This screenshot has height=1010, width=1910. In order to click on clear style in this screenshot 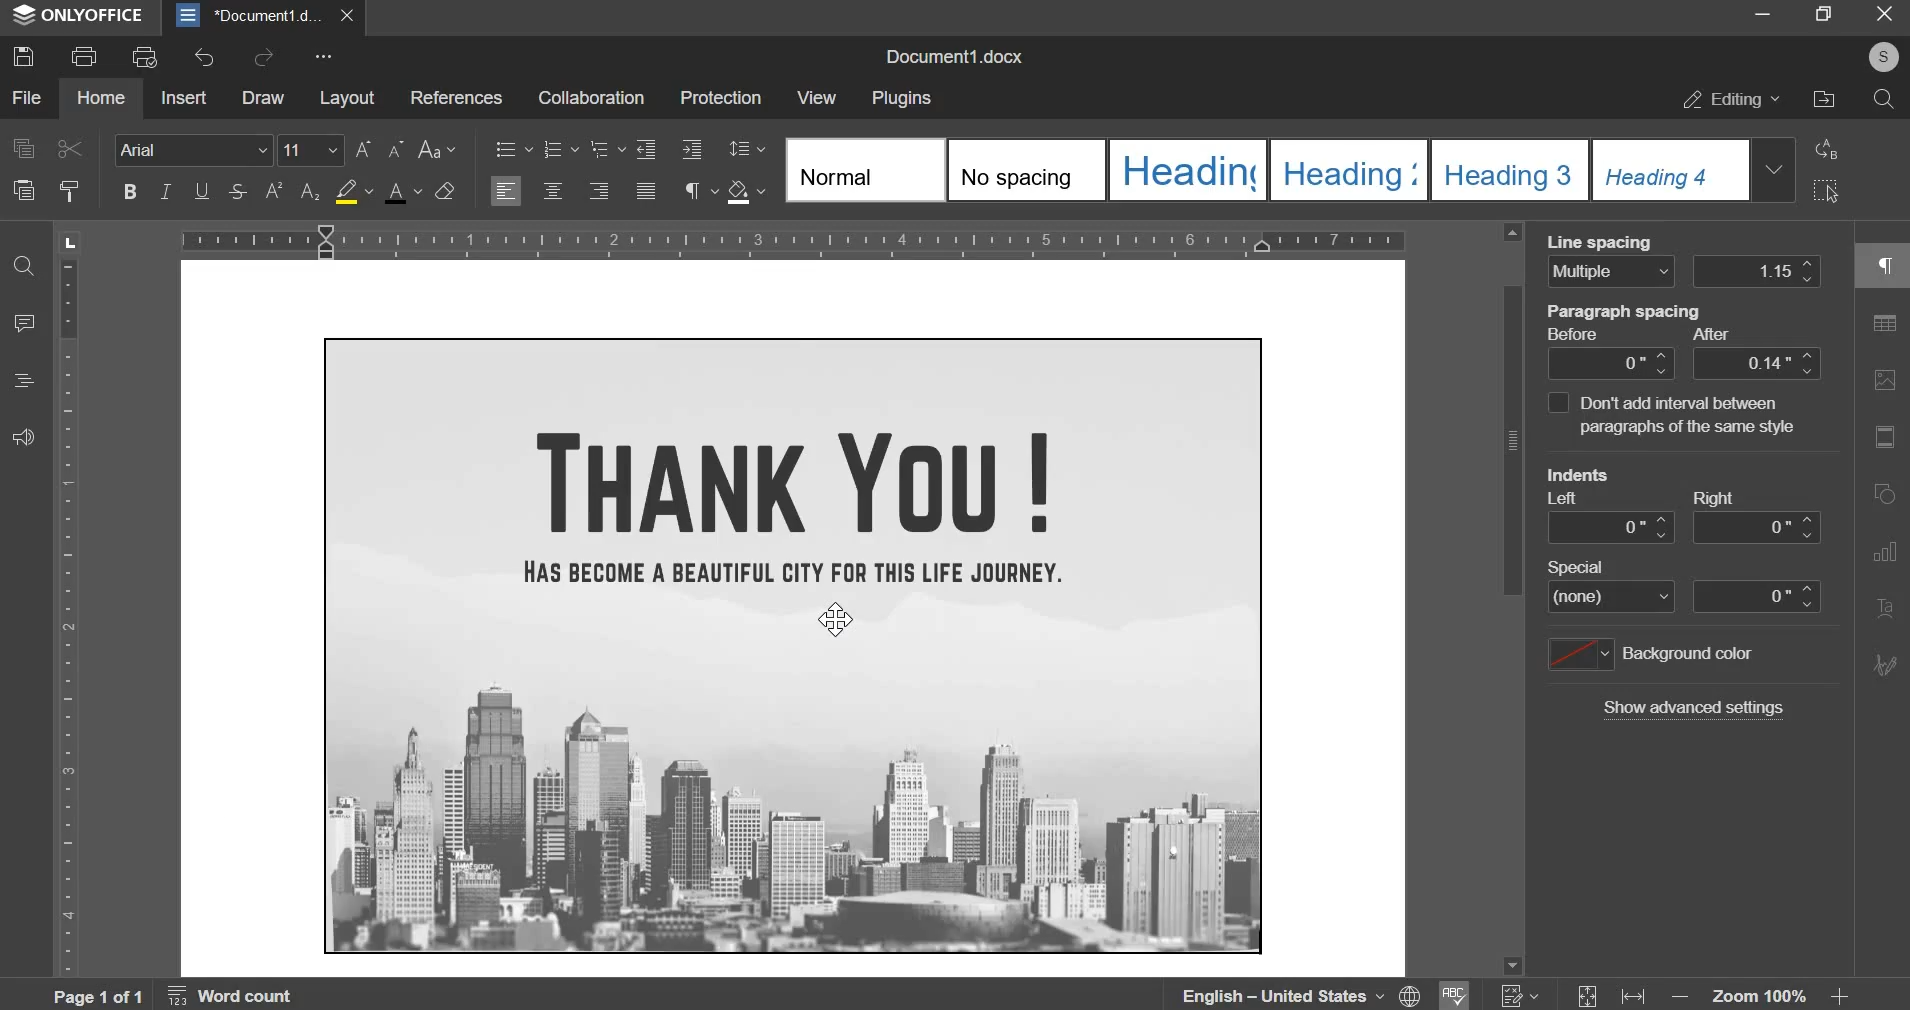, I will do `click(445, 192)`.